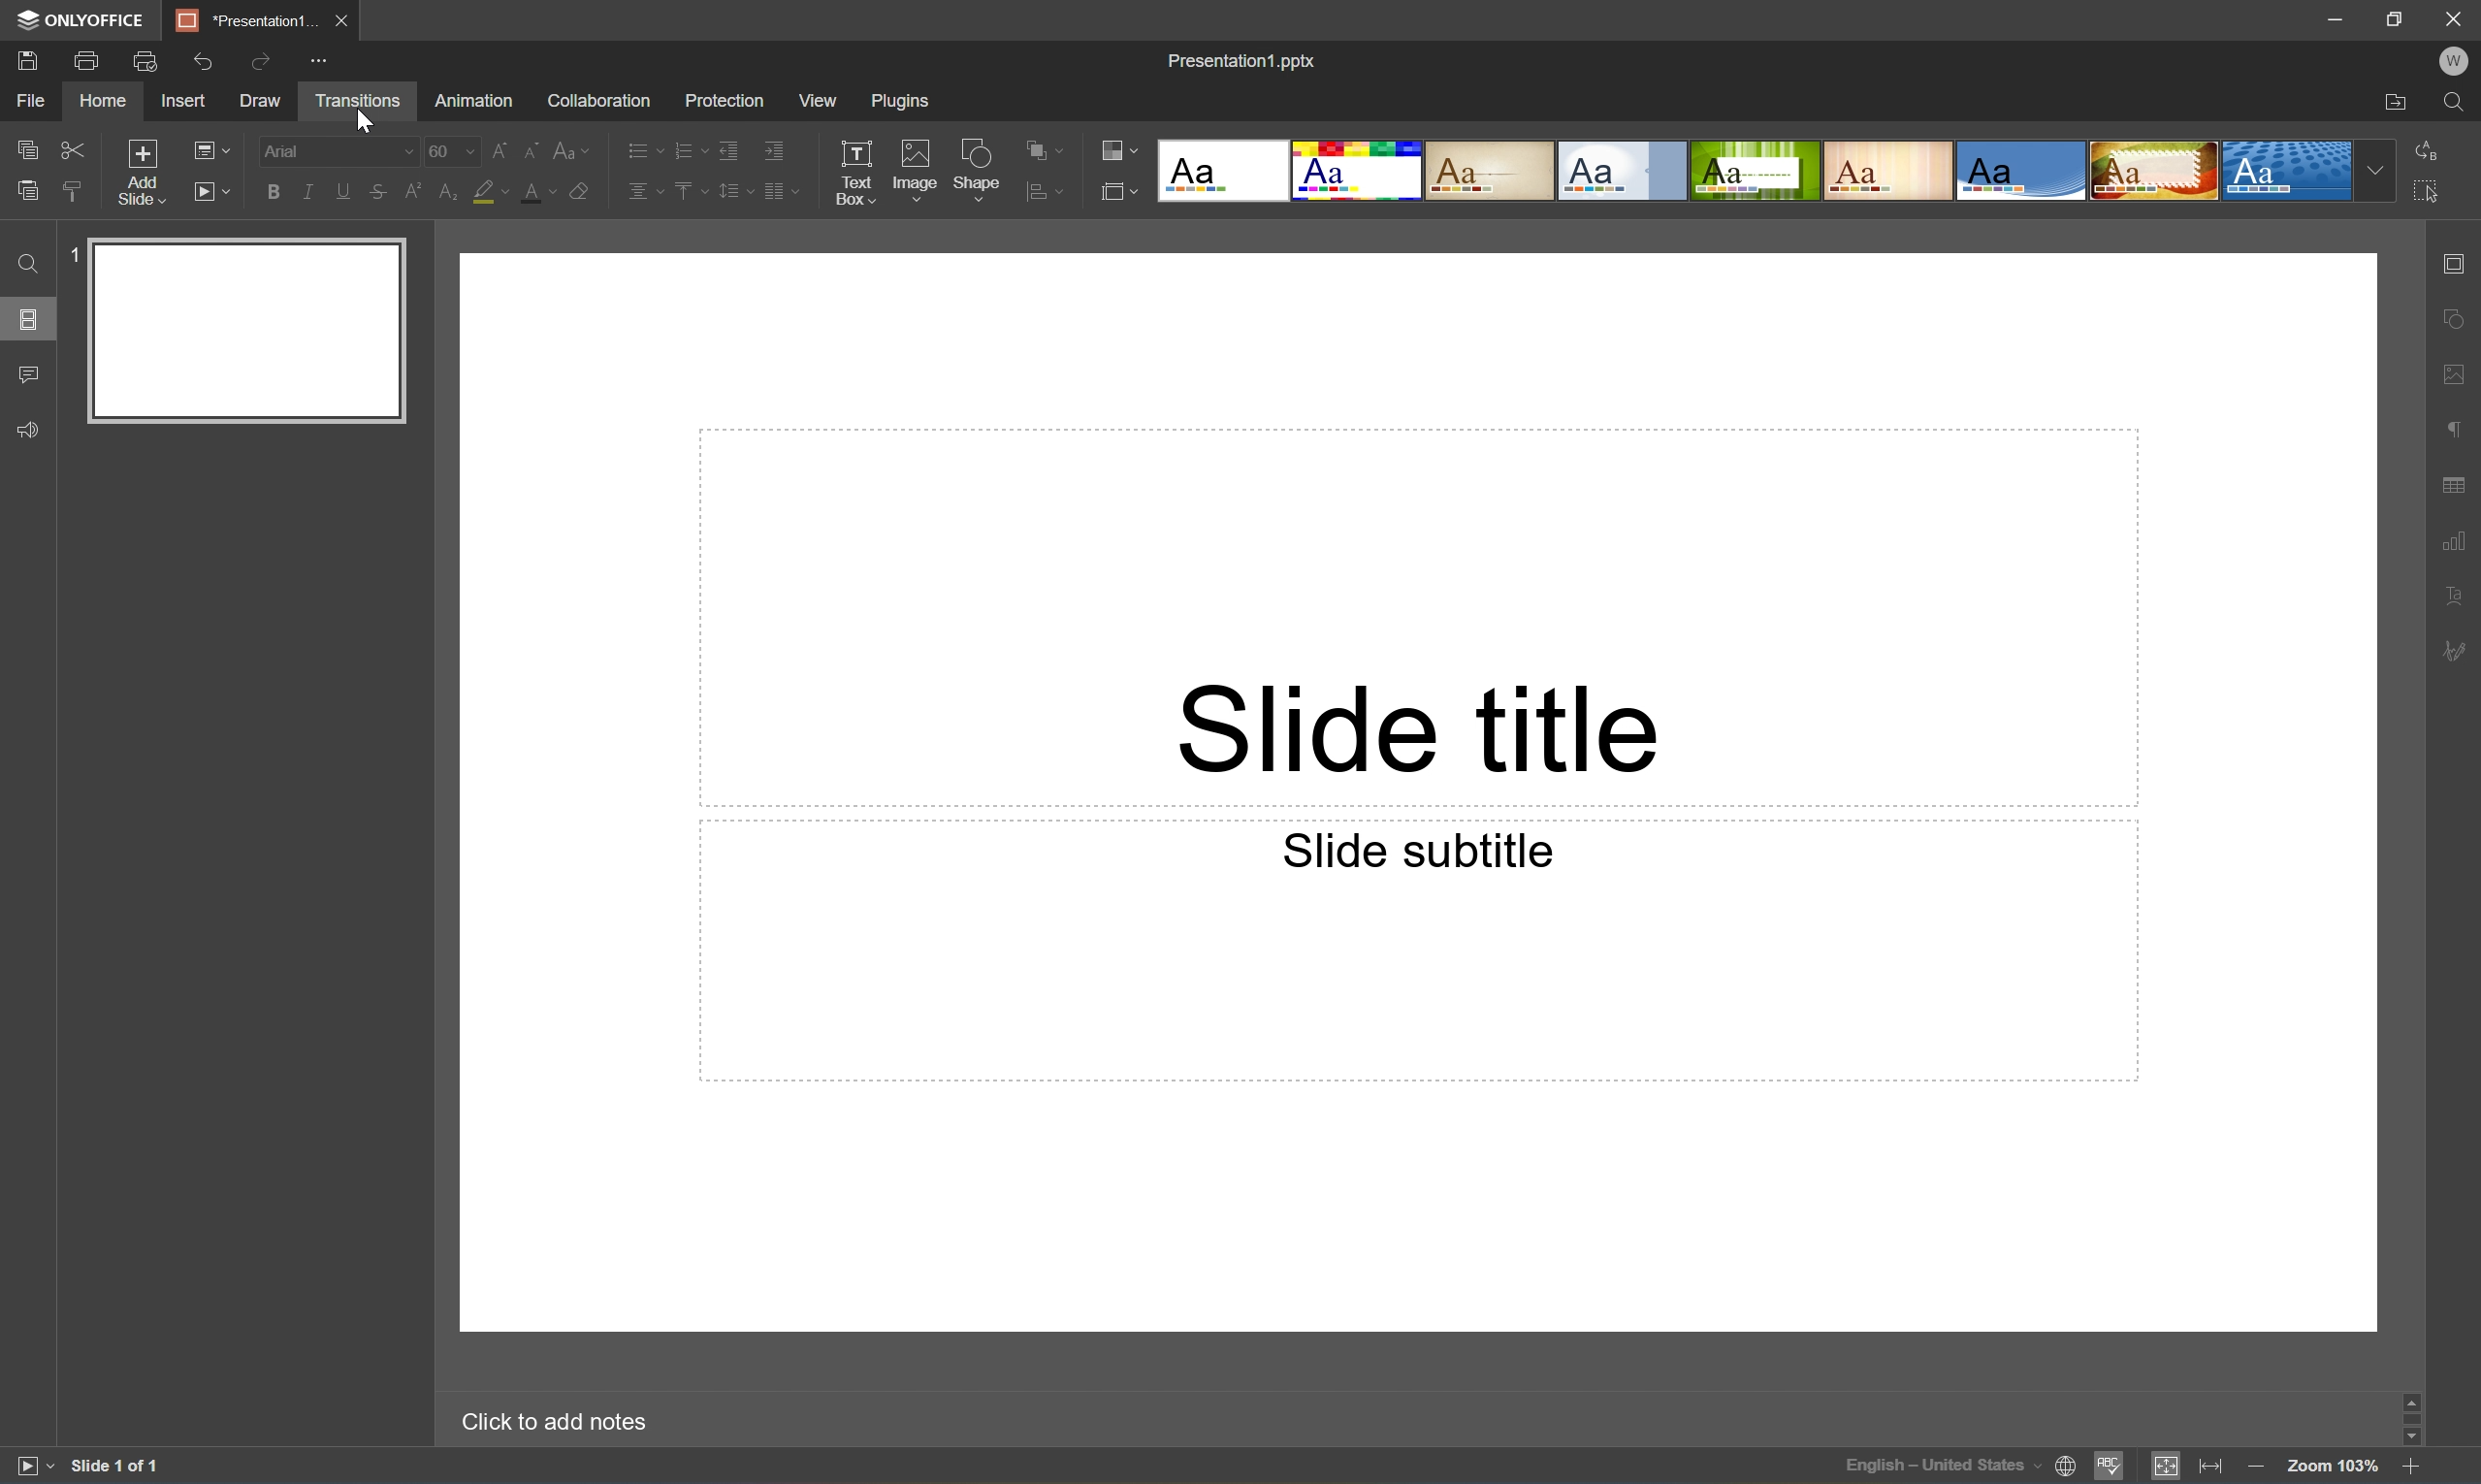  Describe the element at coordinates (275, 193) in the screenshot. I see `Bold` at that location.